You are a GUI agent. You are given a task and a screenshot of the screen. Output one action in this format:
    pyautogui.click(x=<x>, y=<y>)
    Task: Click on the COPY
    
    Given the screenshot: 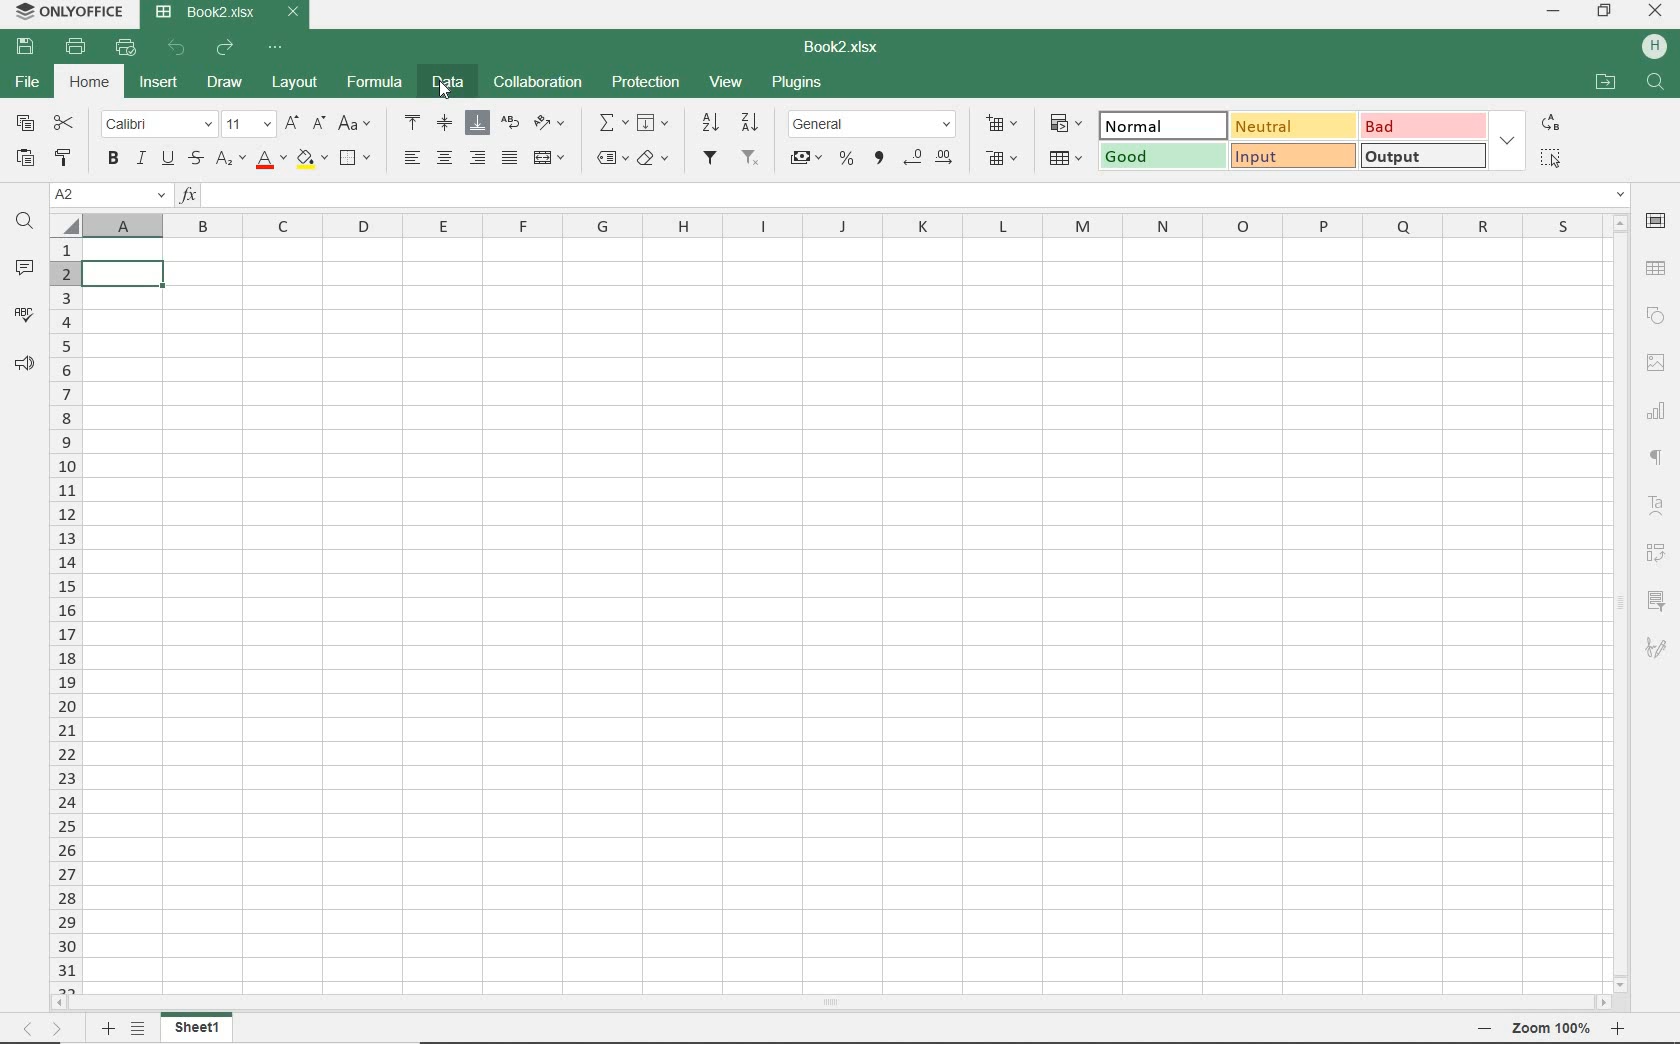 What is the action you would take?
    pyautogui.click(x=24, y=125)
    